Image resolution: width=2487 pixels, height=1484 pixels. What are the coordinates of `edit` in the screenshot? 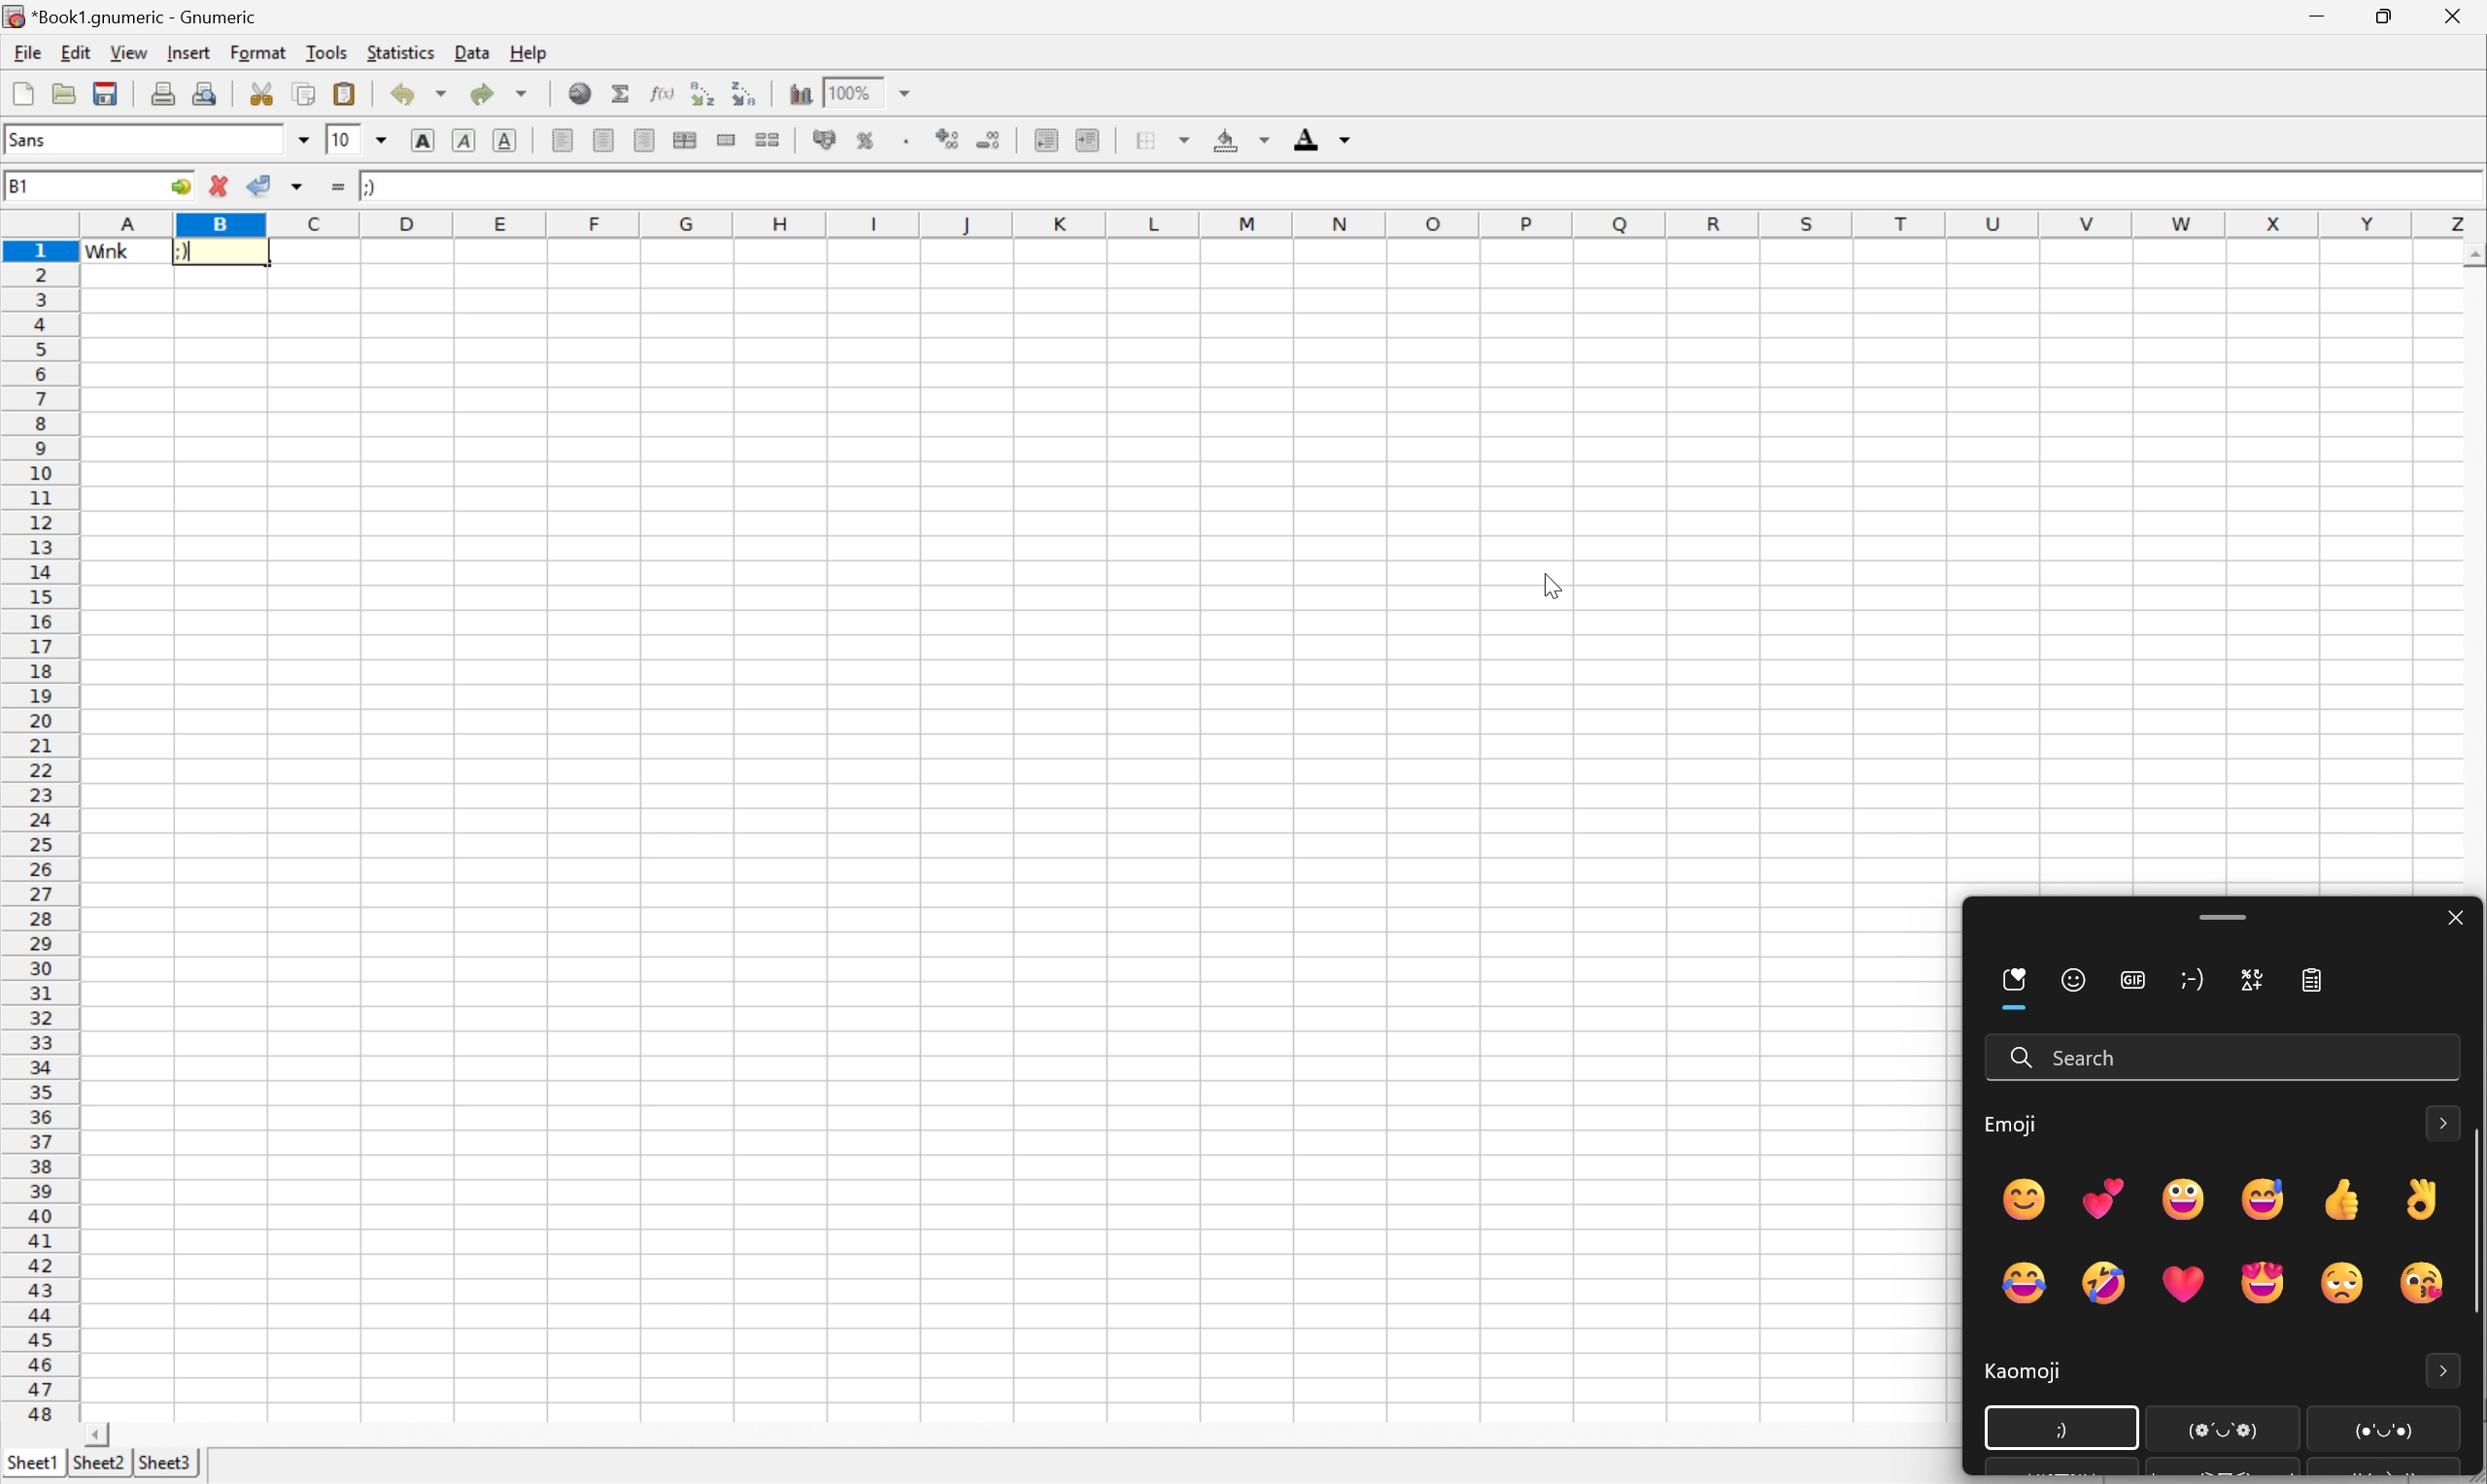 It's located at (73, 54).